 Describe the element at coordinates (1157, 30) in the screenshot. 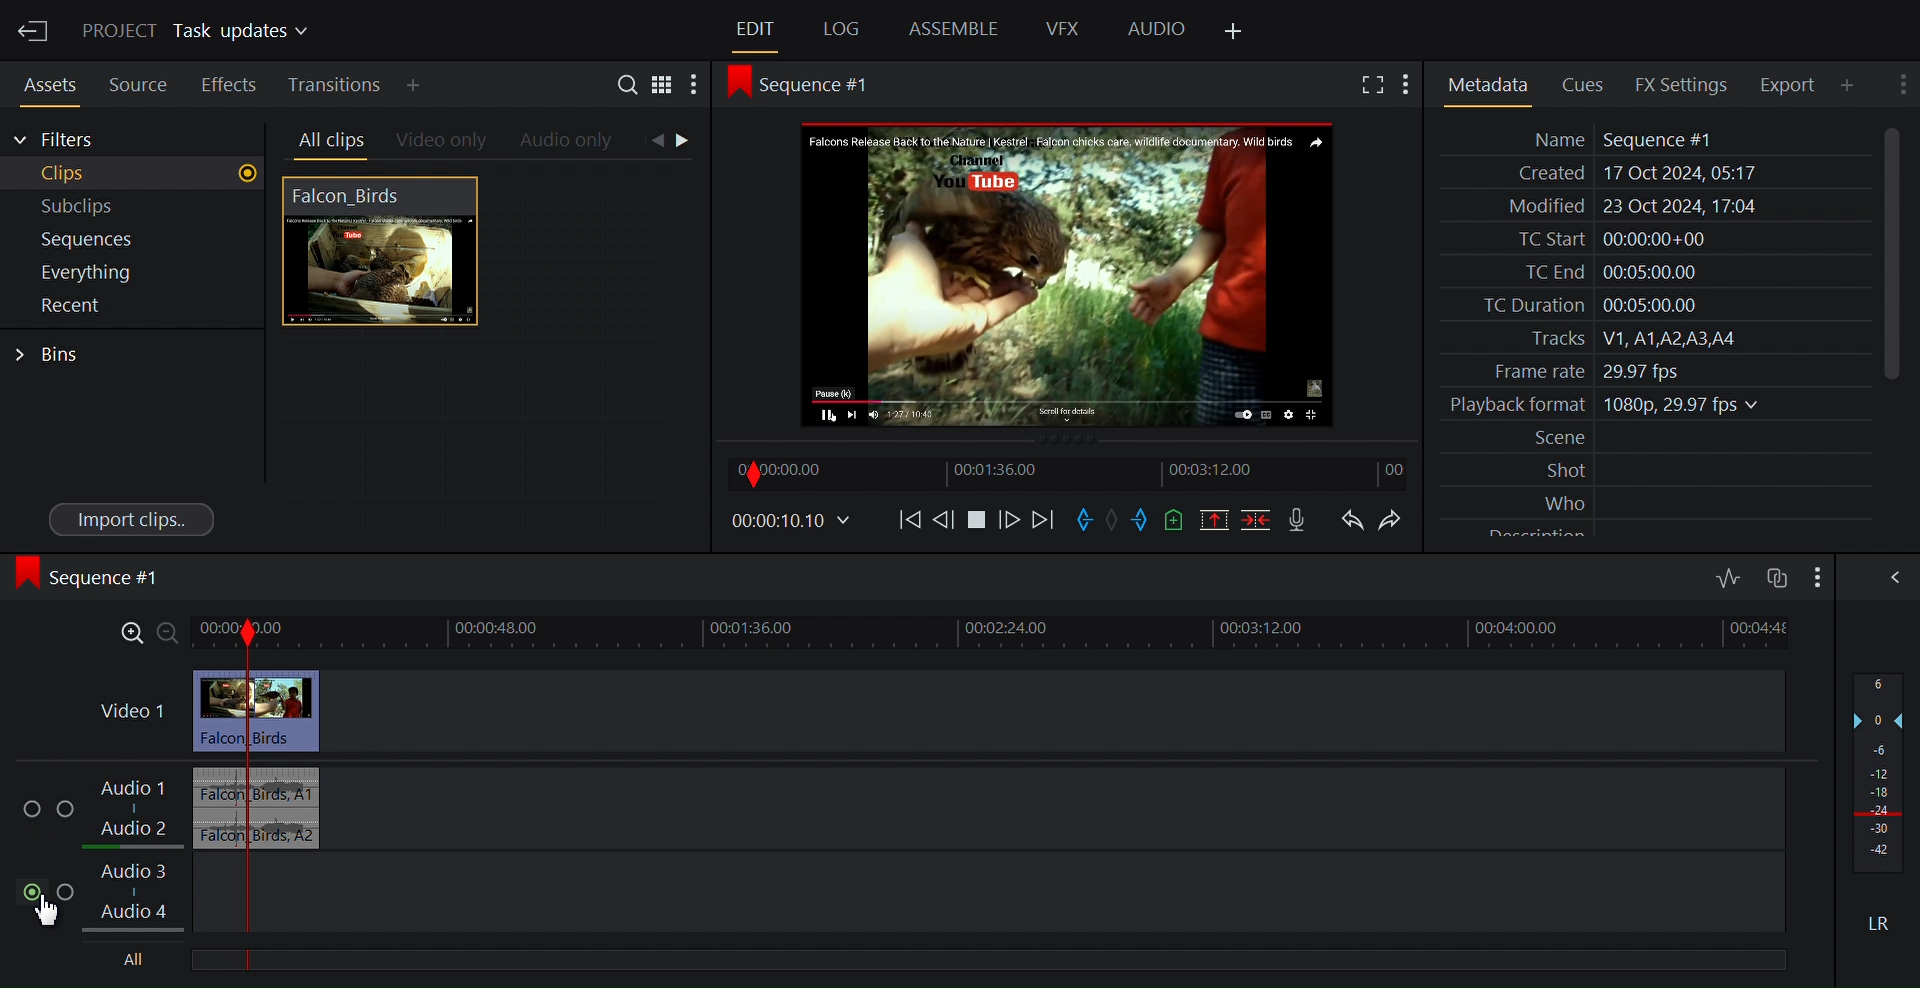

I see `Audio` at that location.